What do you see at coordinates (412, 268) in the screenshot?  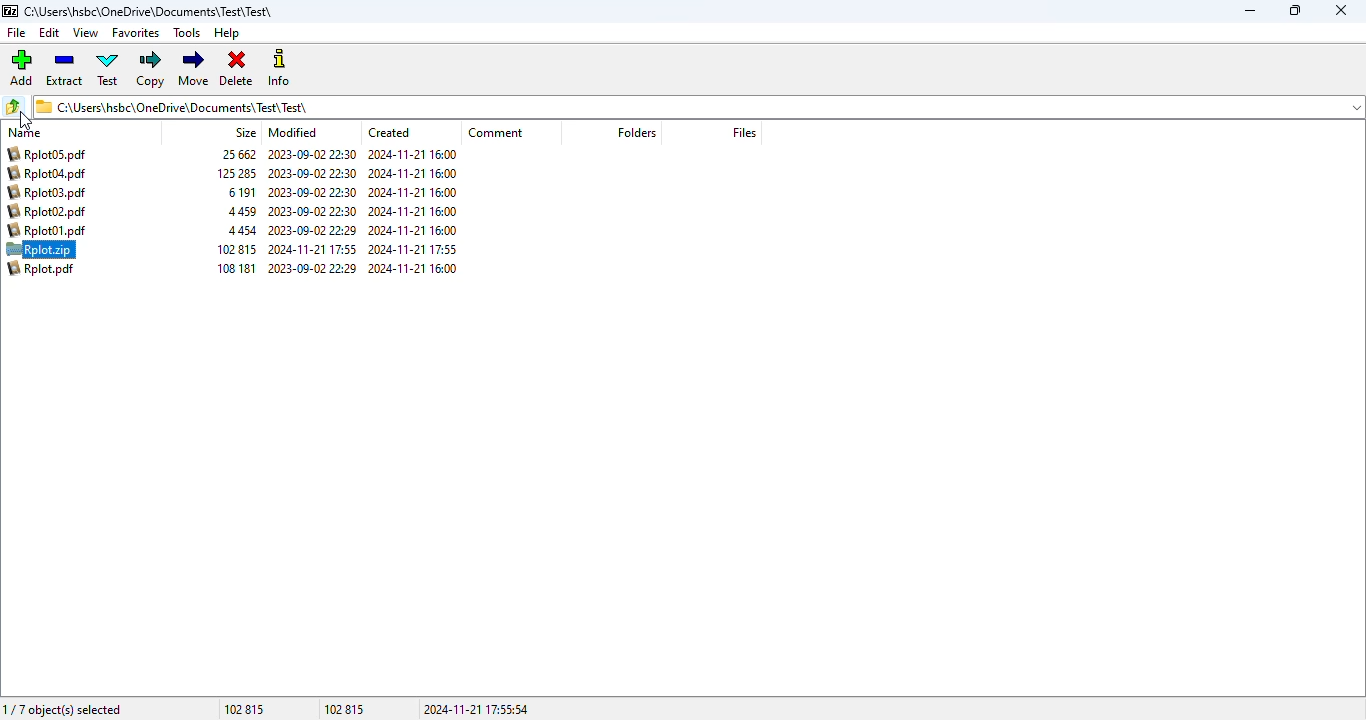 I see `2024-11-21 16:00` at bounding box center [412, 268].